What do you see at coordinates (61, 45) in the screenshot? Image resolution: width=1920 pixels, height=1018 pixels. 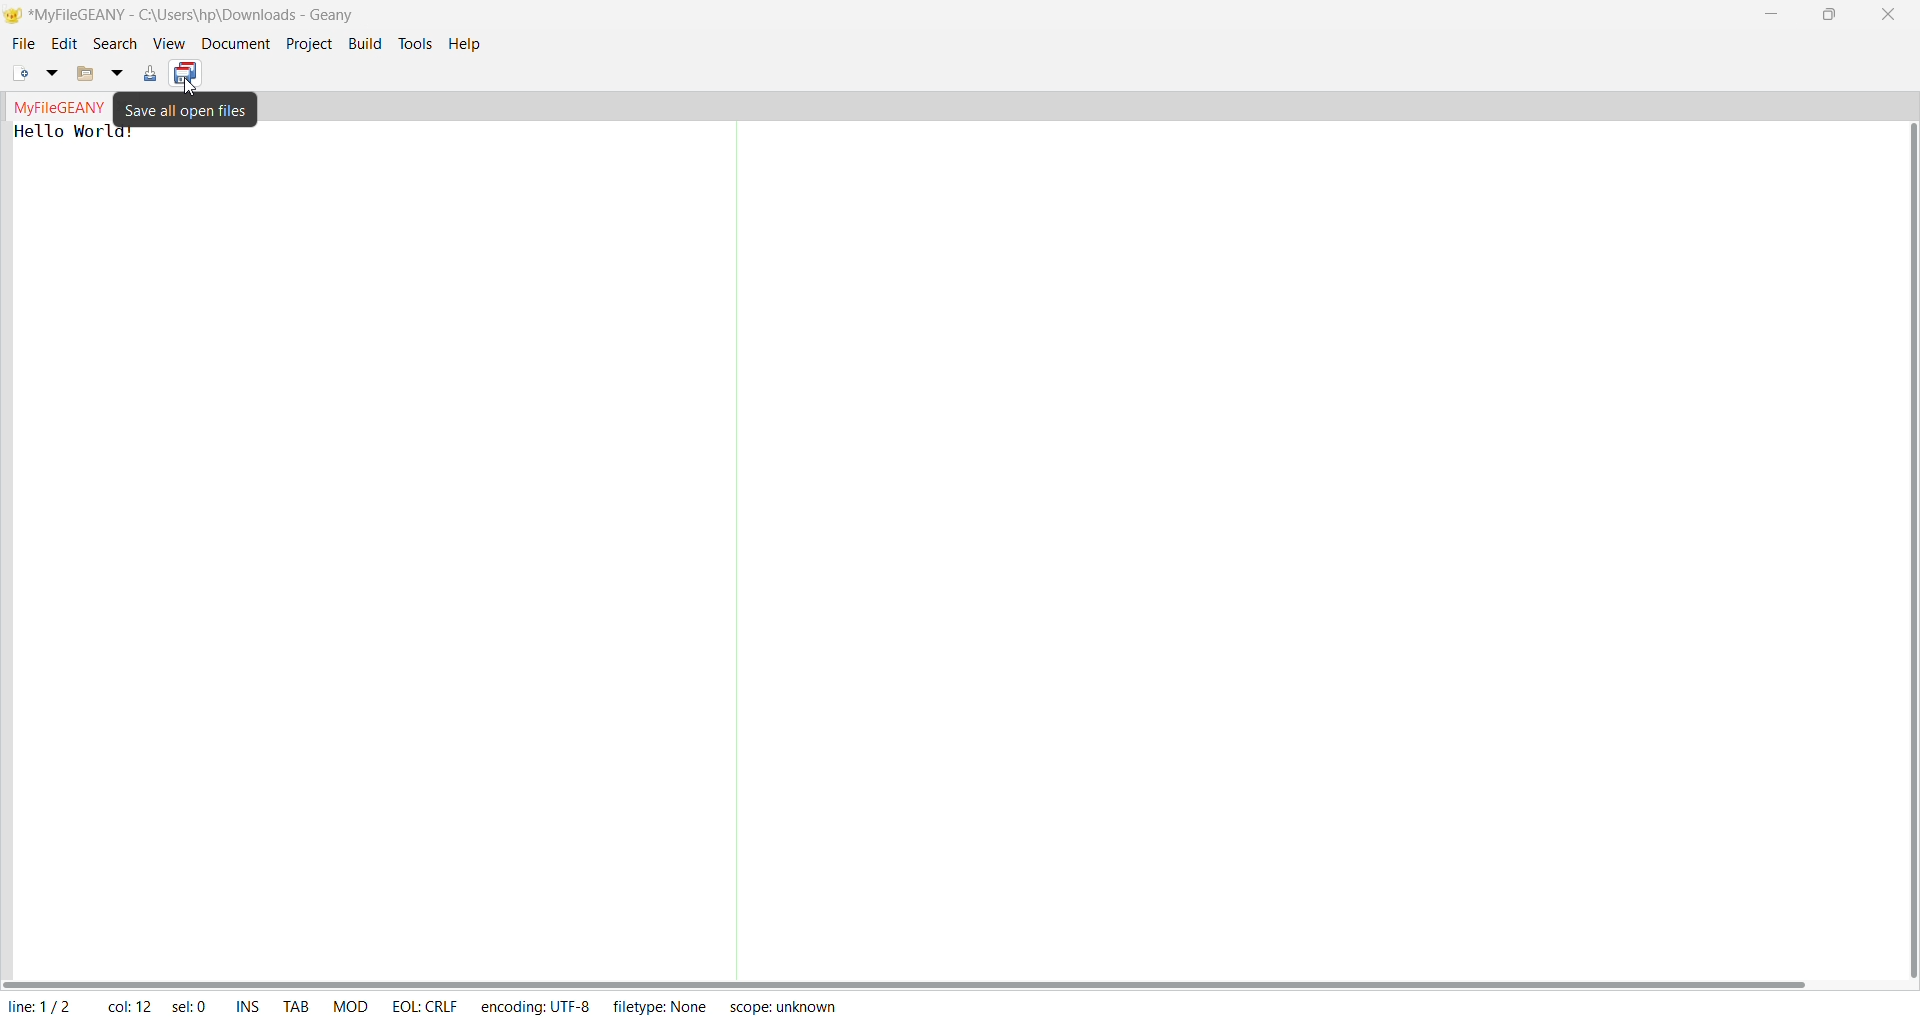 I see `Edit` at bounding box center [61, 45].